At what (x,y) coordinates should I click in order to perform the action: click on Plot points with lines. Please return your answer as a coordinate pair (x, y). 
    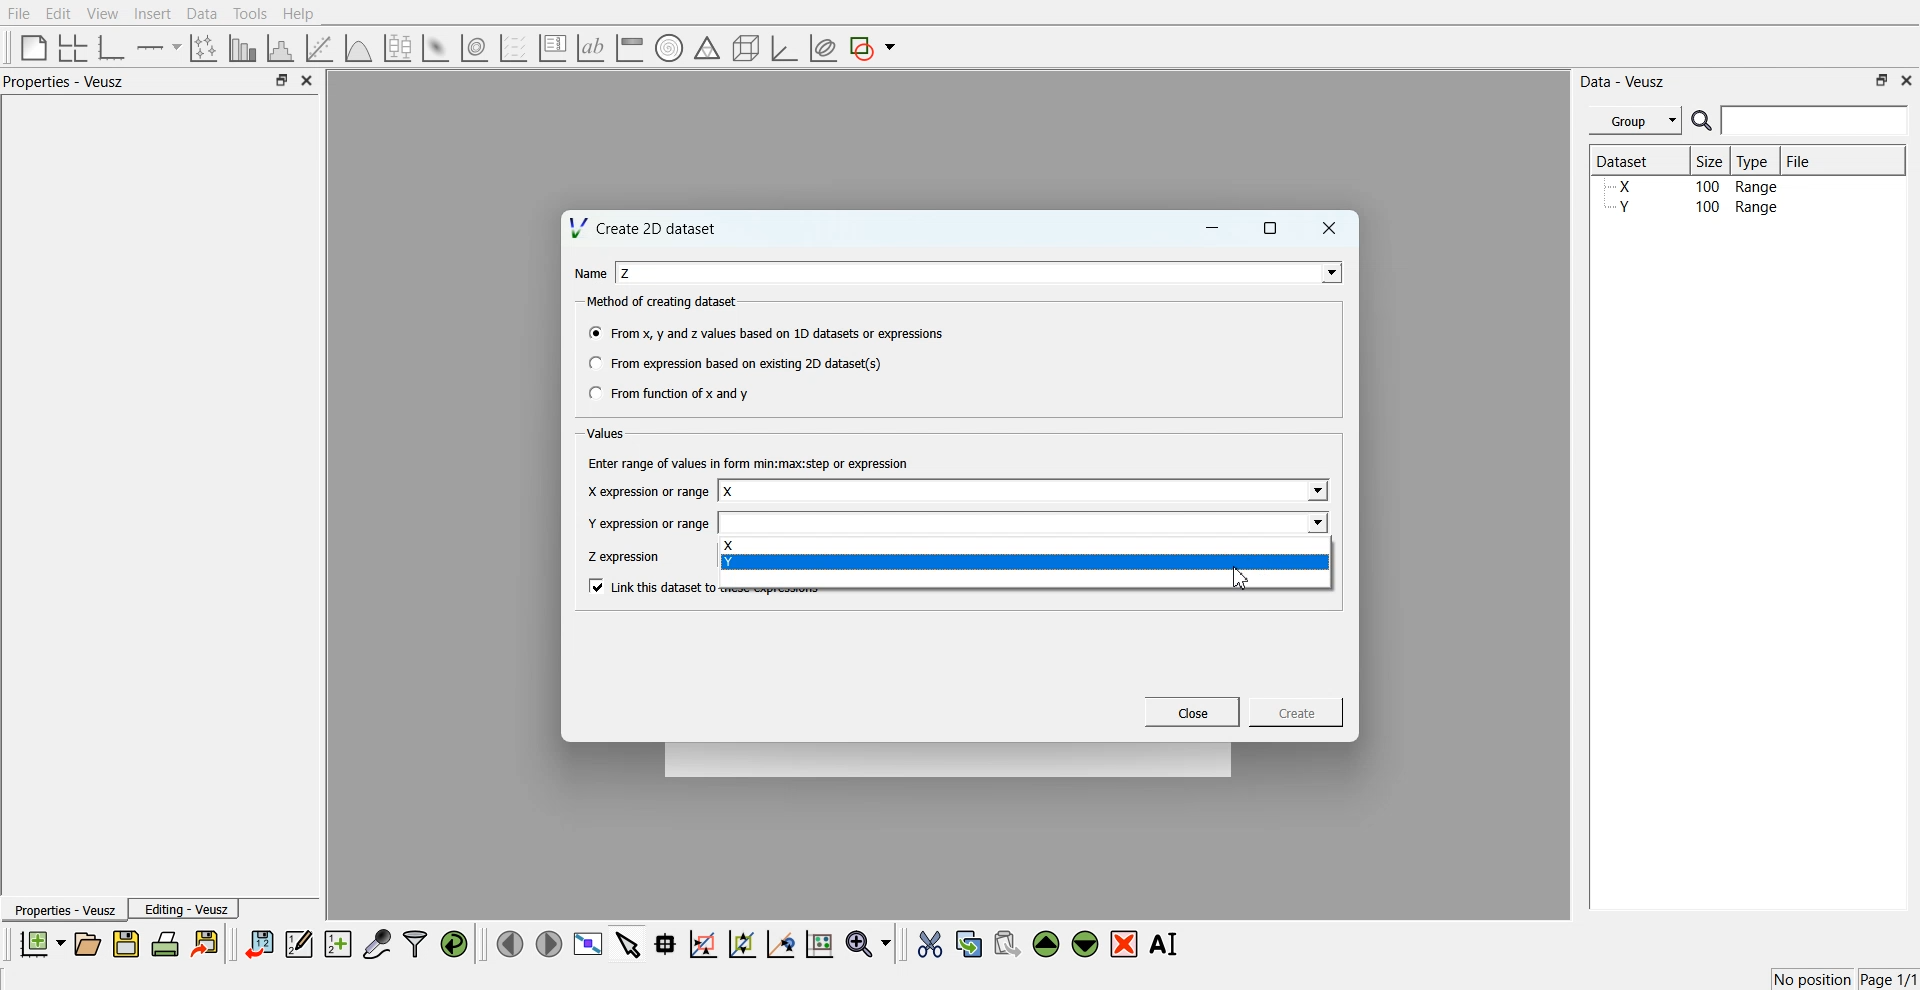
    Looking at the image, I should click on (205, 48).